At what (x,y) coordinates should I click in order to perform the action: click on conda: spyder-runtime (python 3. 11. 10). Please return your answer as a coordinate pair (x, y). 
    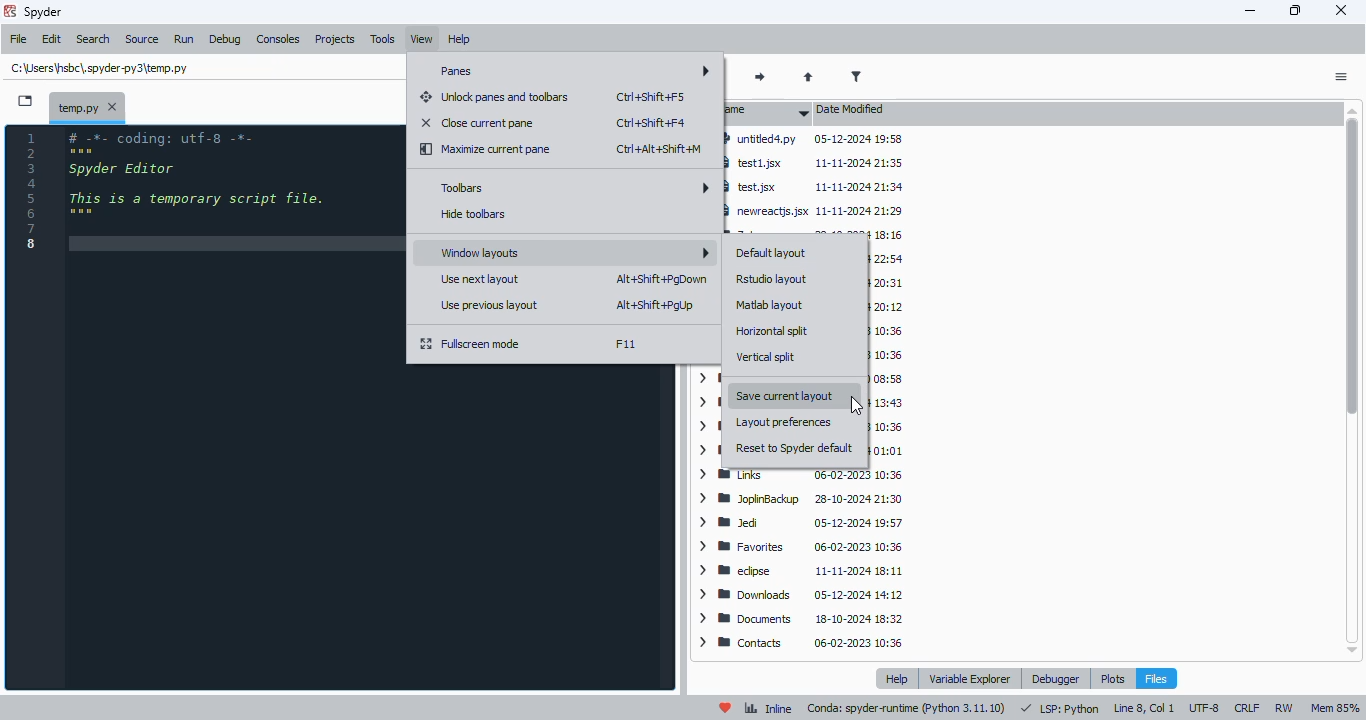
    Looking at the image, I should click on (907, 709).